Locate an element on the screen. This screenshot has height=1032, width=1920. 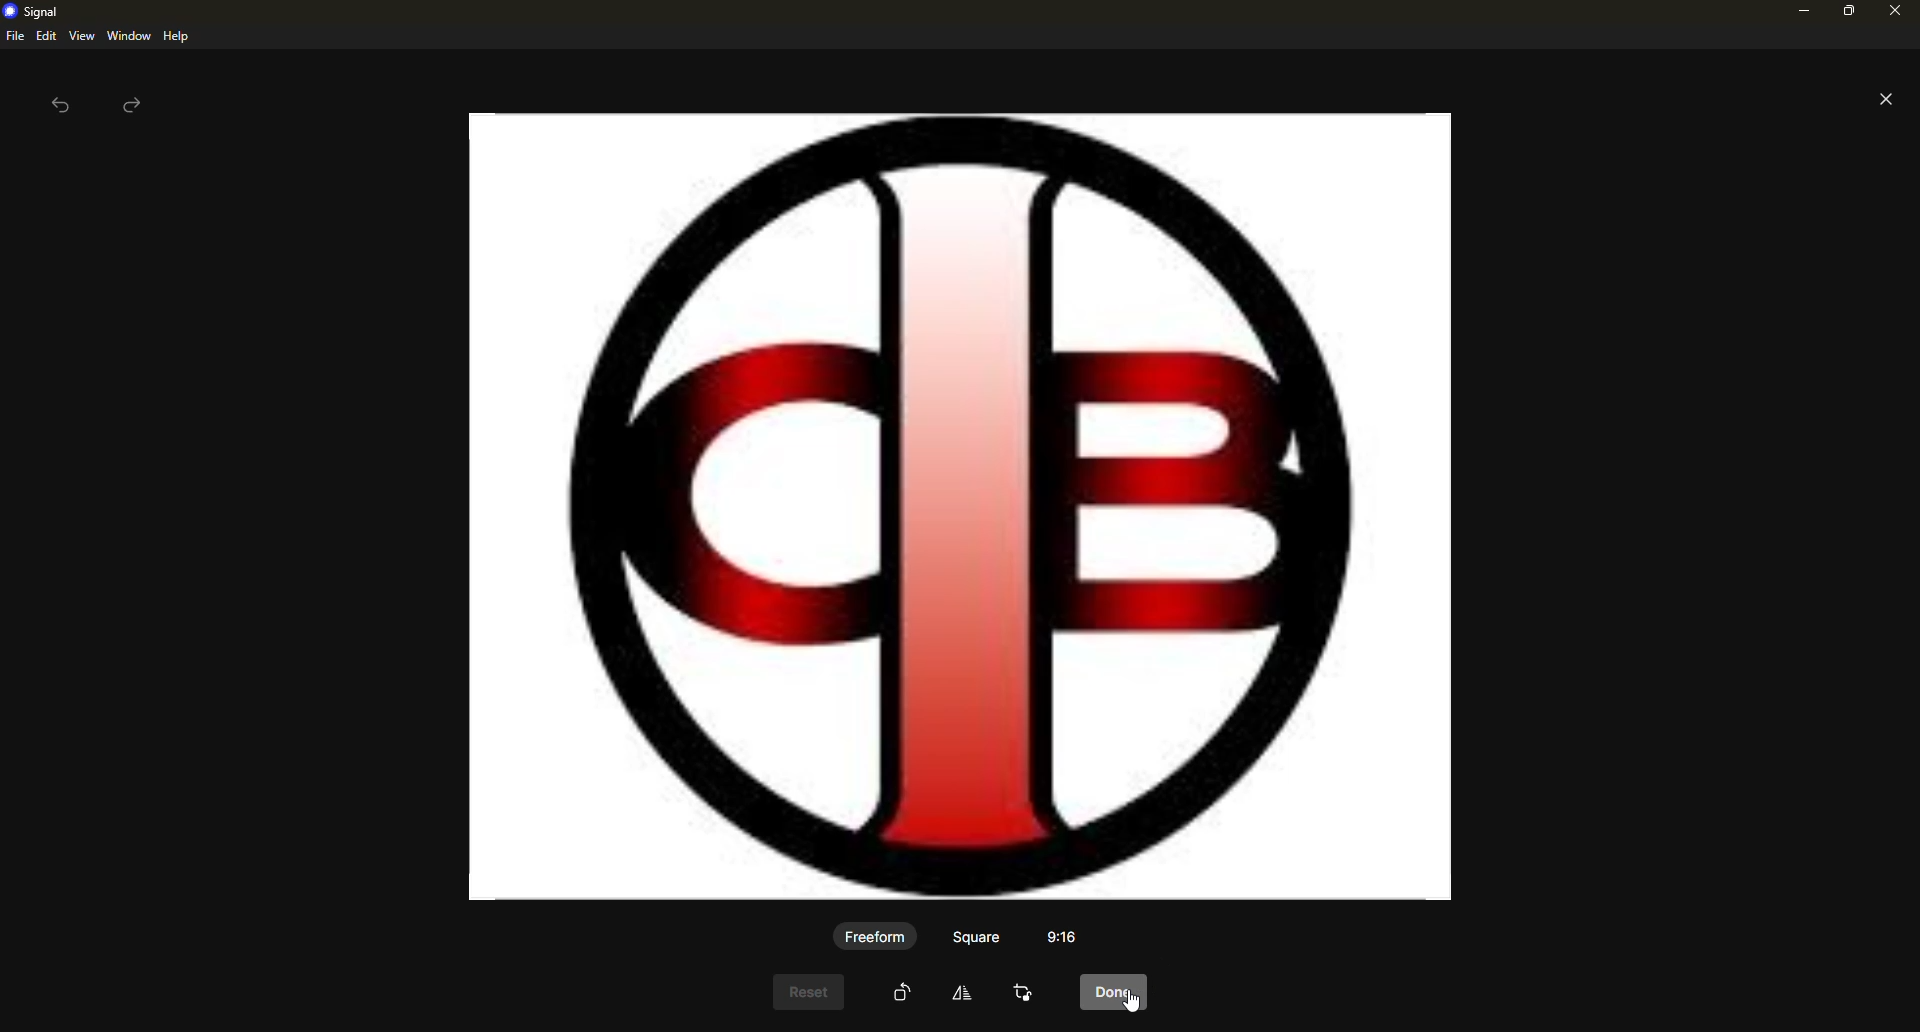
maximize is located at coordinates (1846, 15).